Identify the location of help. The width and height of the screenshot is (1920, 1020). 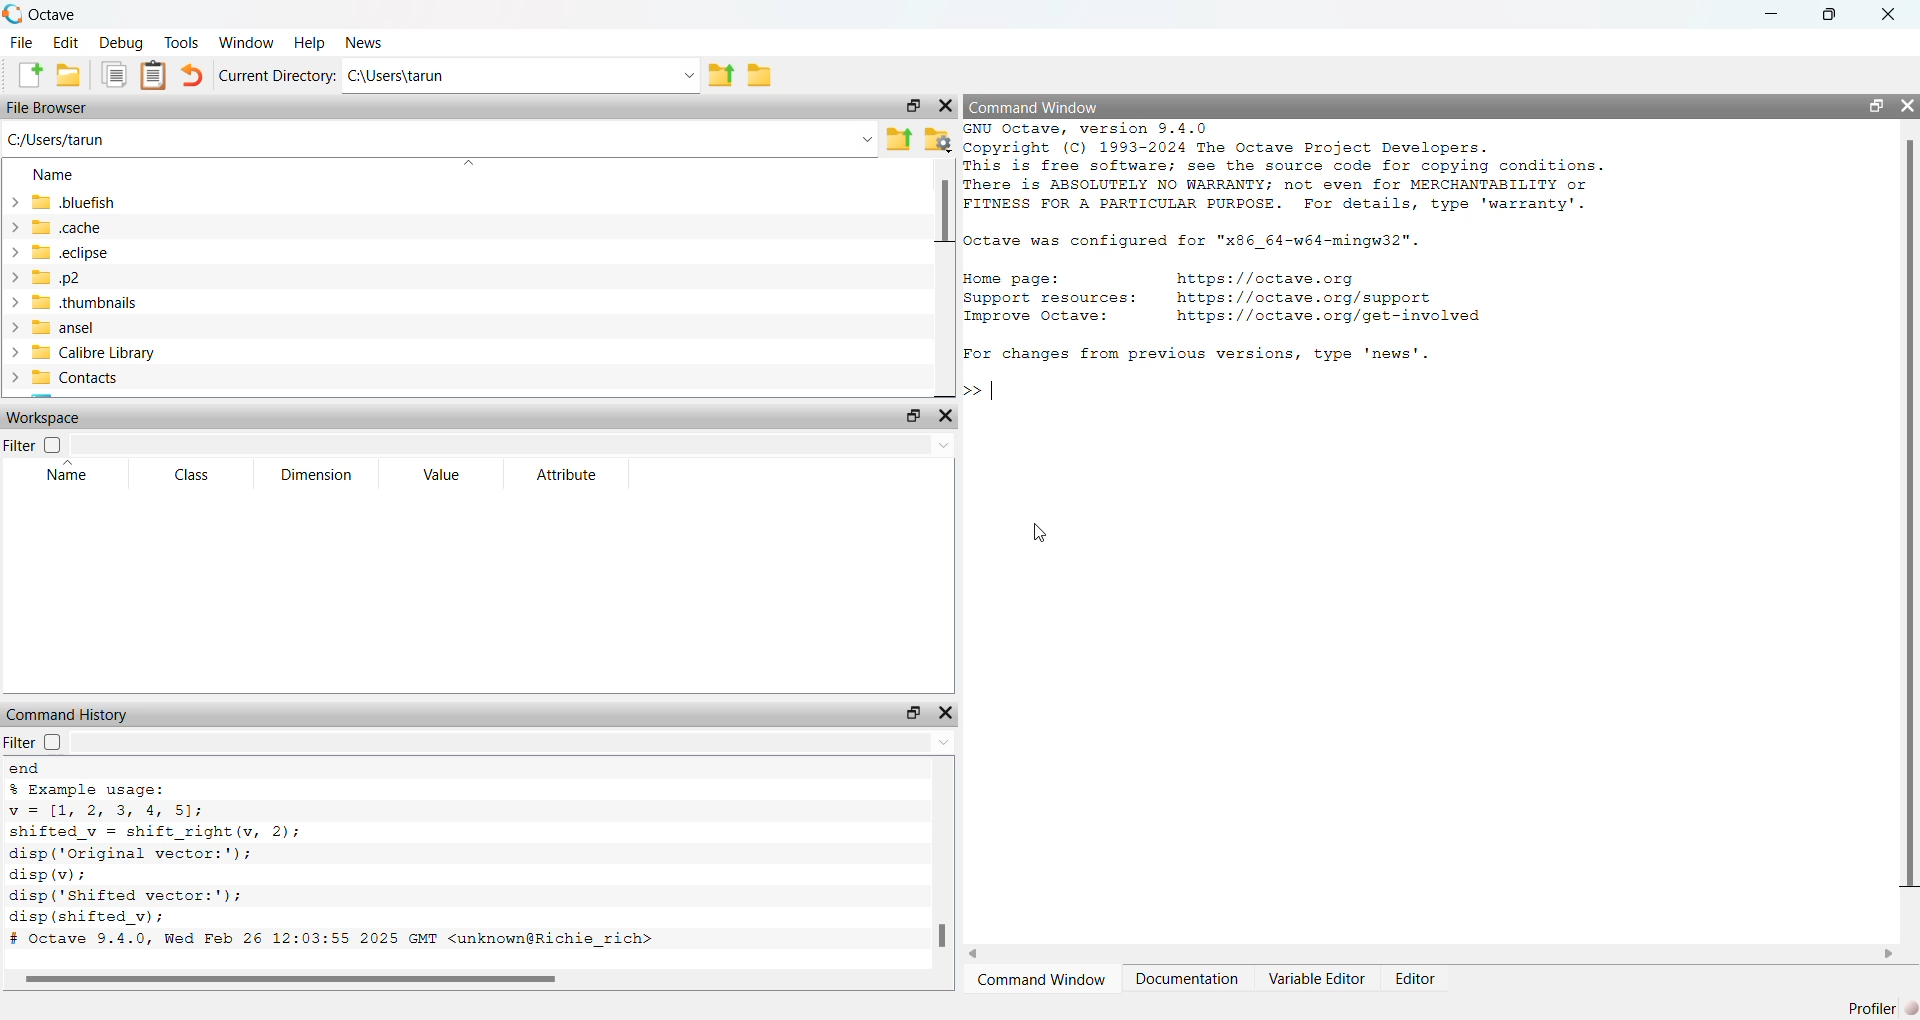
(309, 45).